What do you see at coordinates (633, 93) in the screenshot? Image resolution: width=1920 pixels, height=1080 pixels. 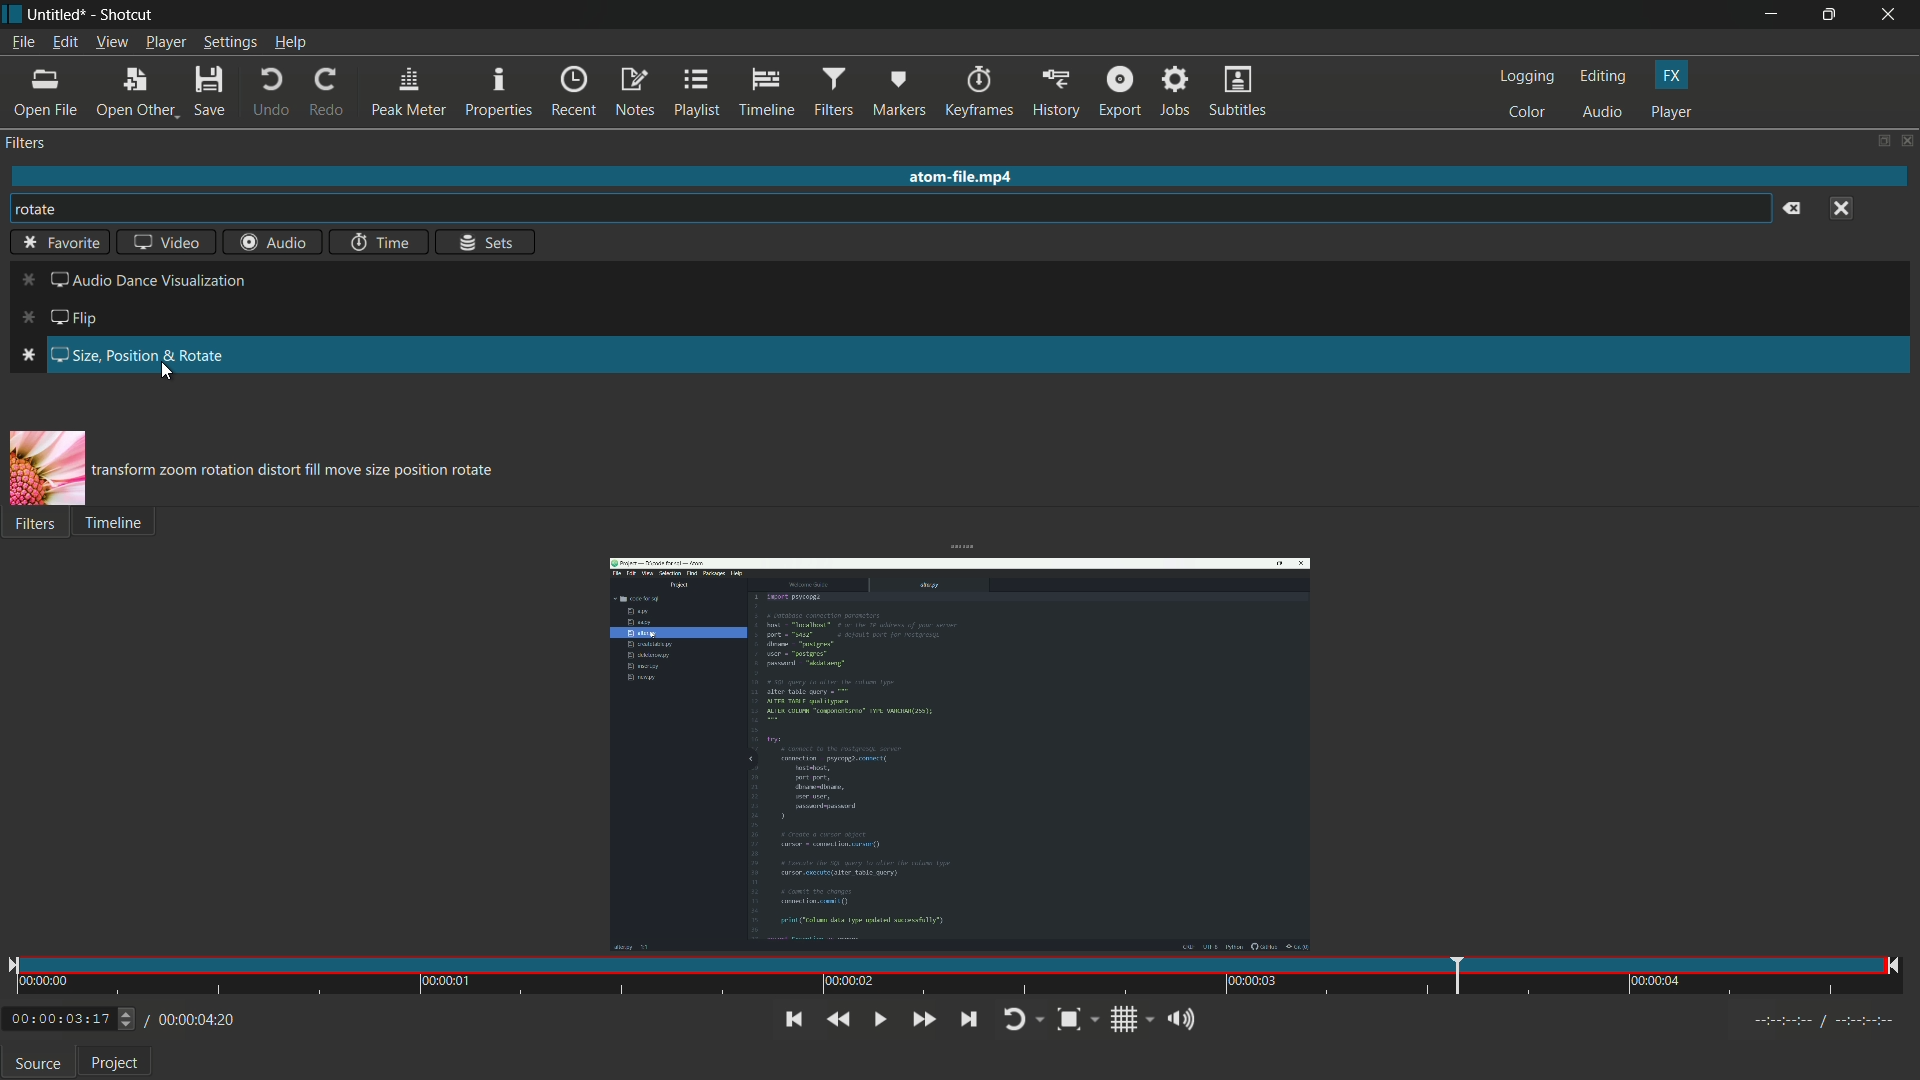 I see `notes` at bounding box center [633, 93].